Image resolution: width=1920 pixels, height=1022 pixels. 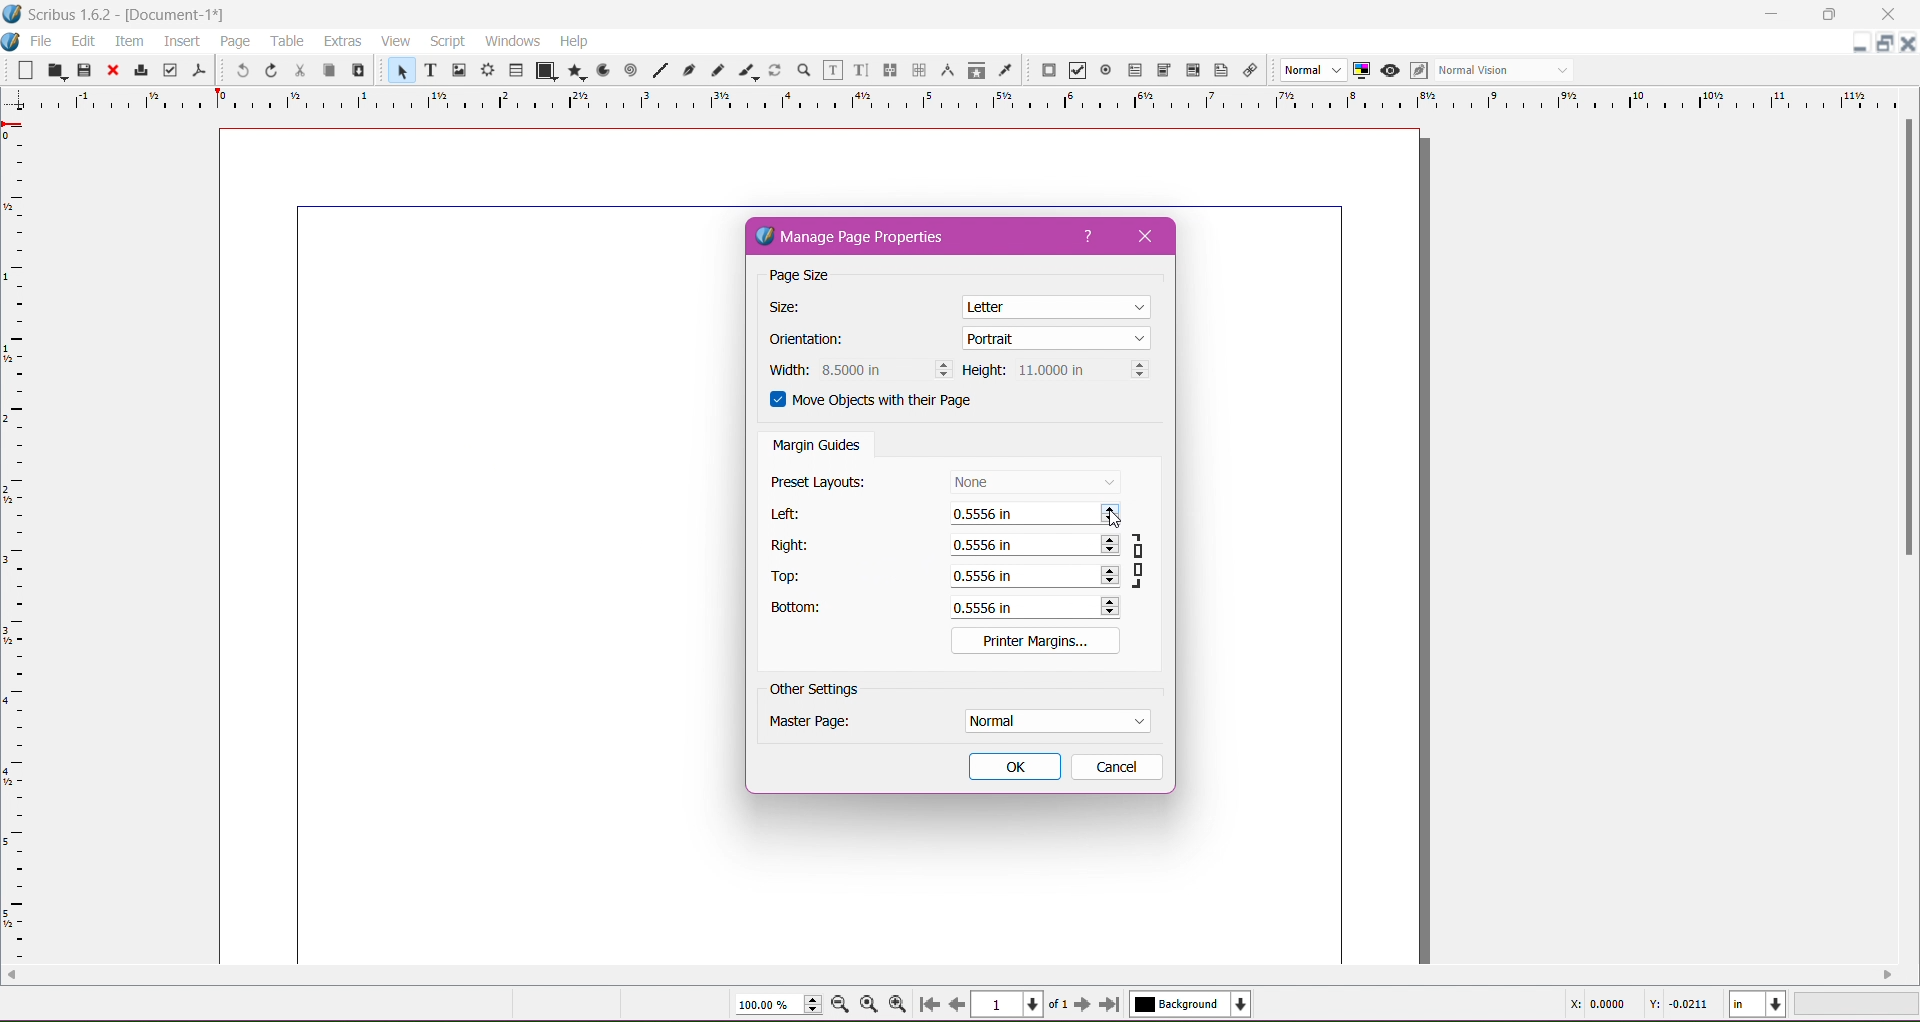 What do you see at coordinates (1152, 236) in the screenshot?
I see `Close` at bounding box center [1152, 236].